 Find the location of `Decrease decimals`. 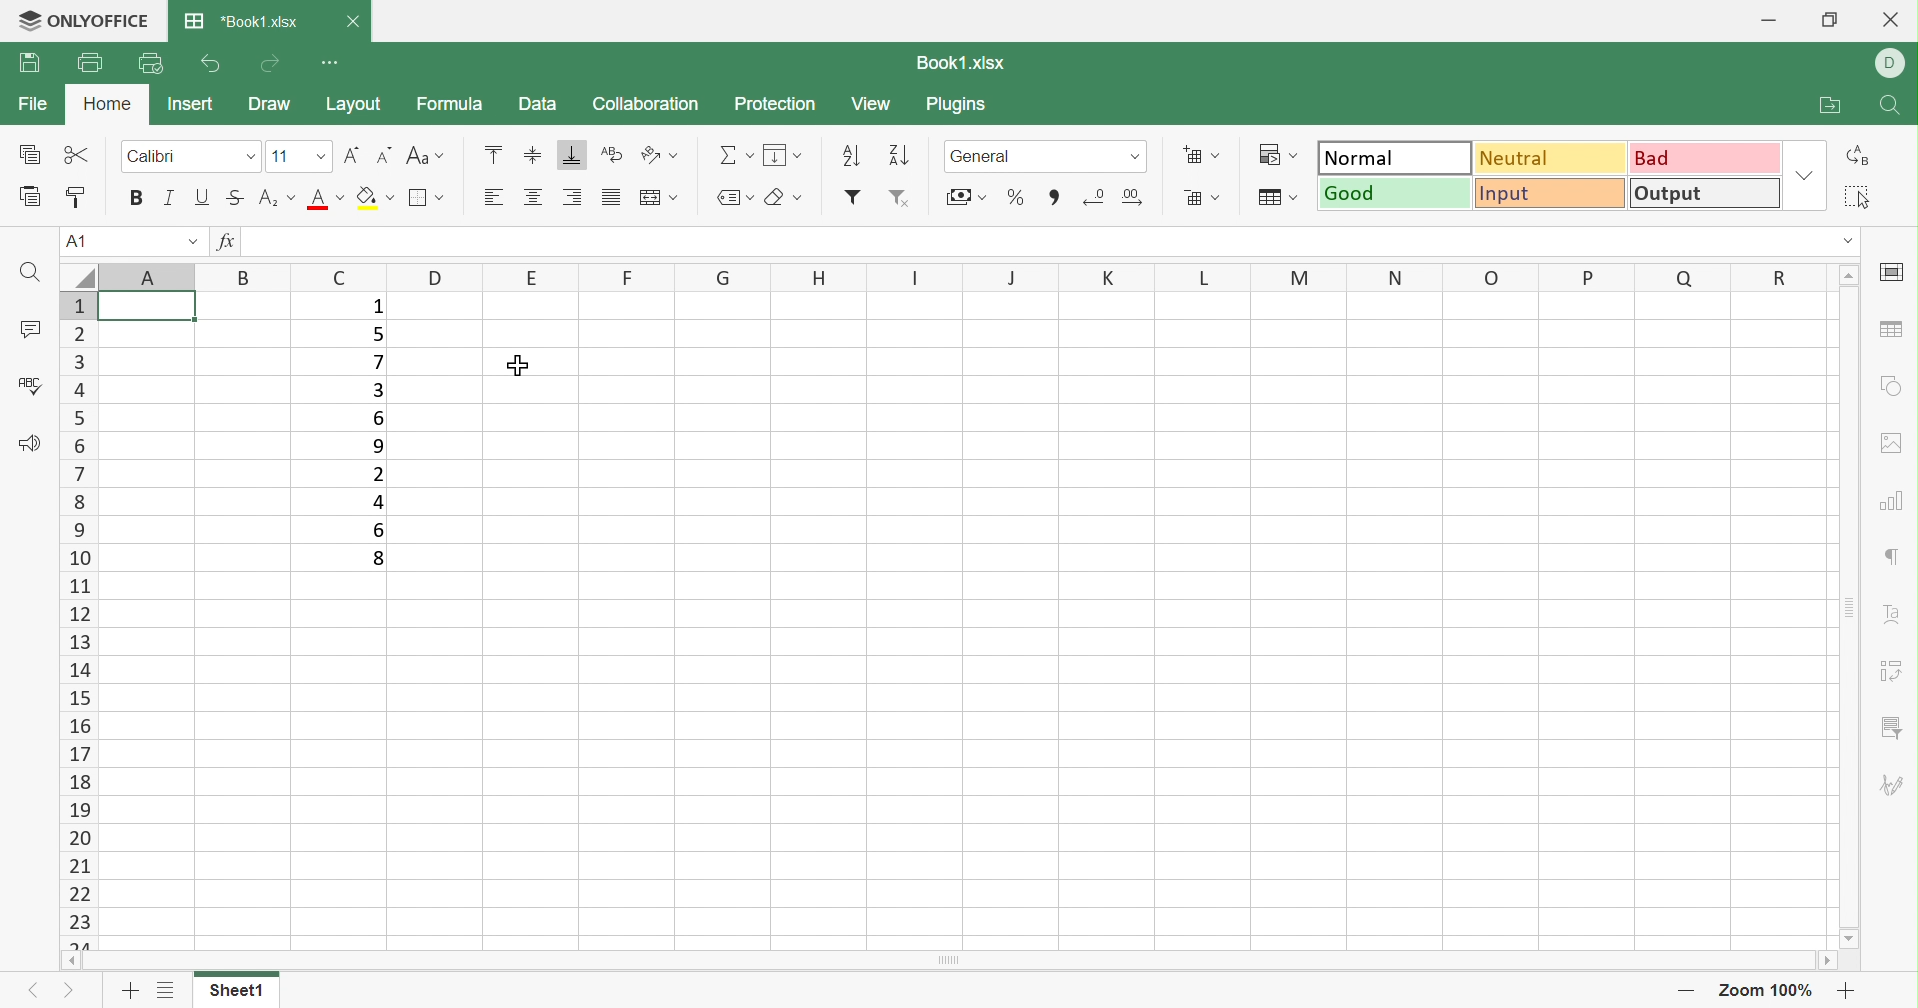

Decrease decimals is located at coordinates (1096, 195).